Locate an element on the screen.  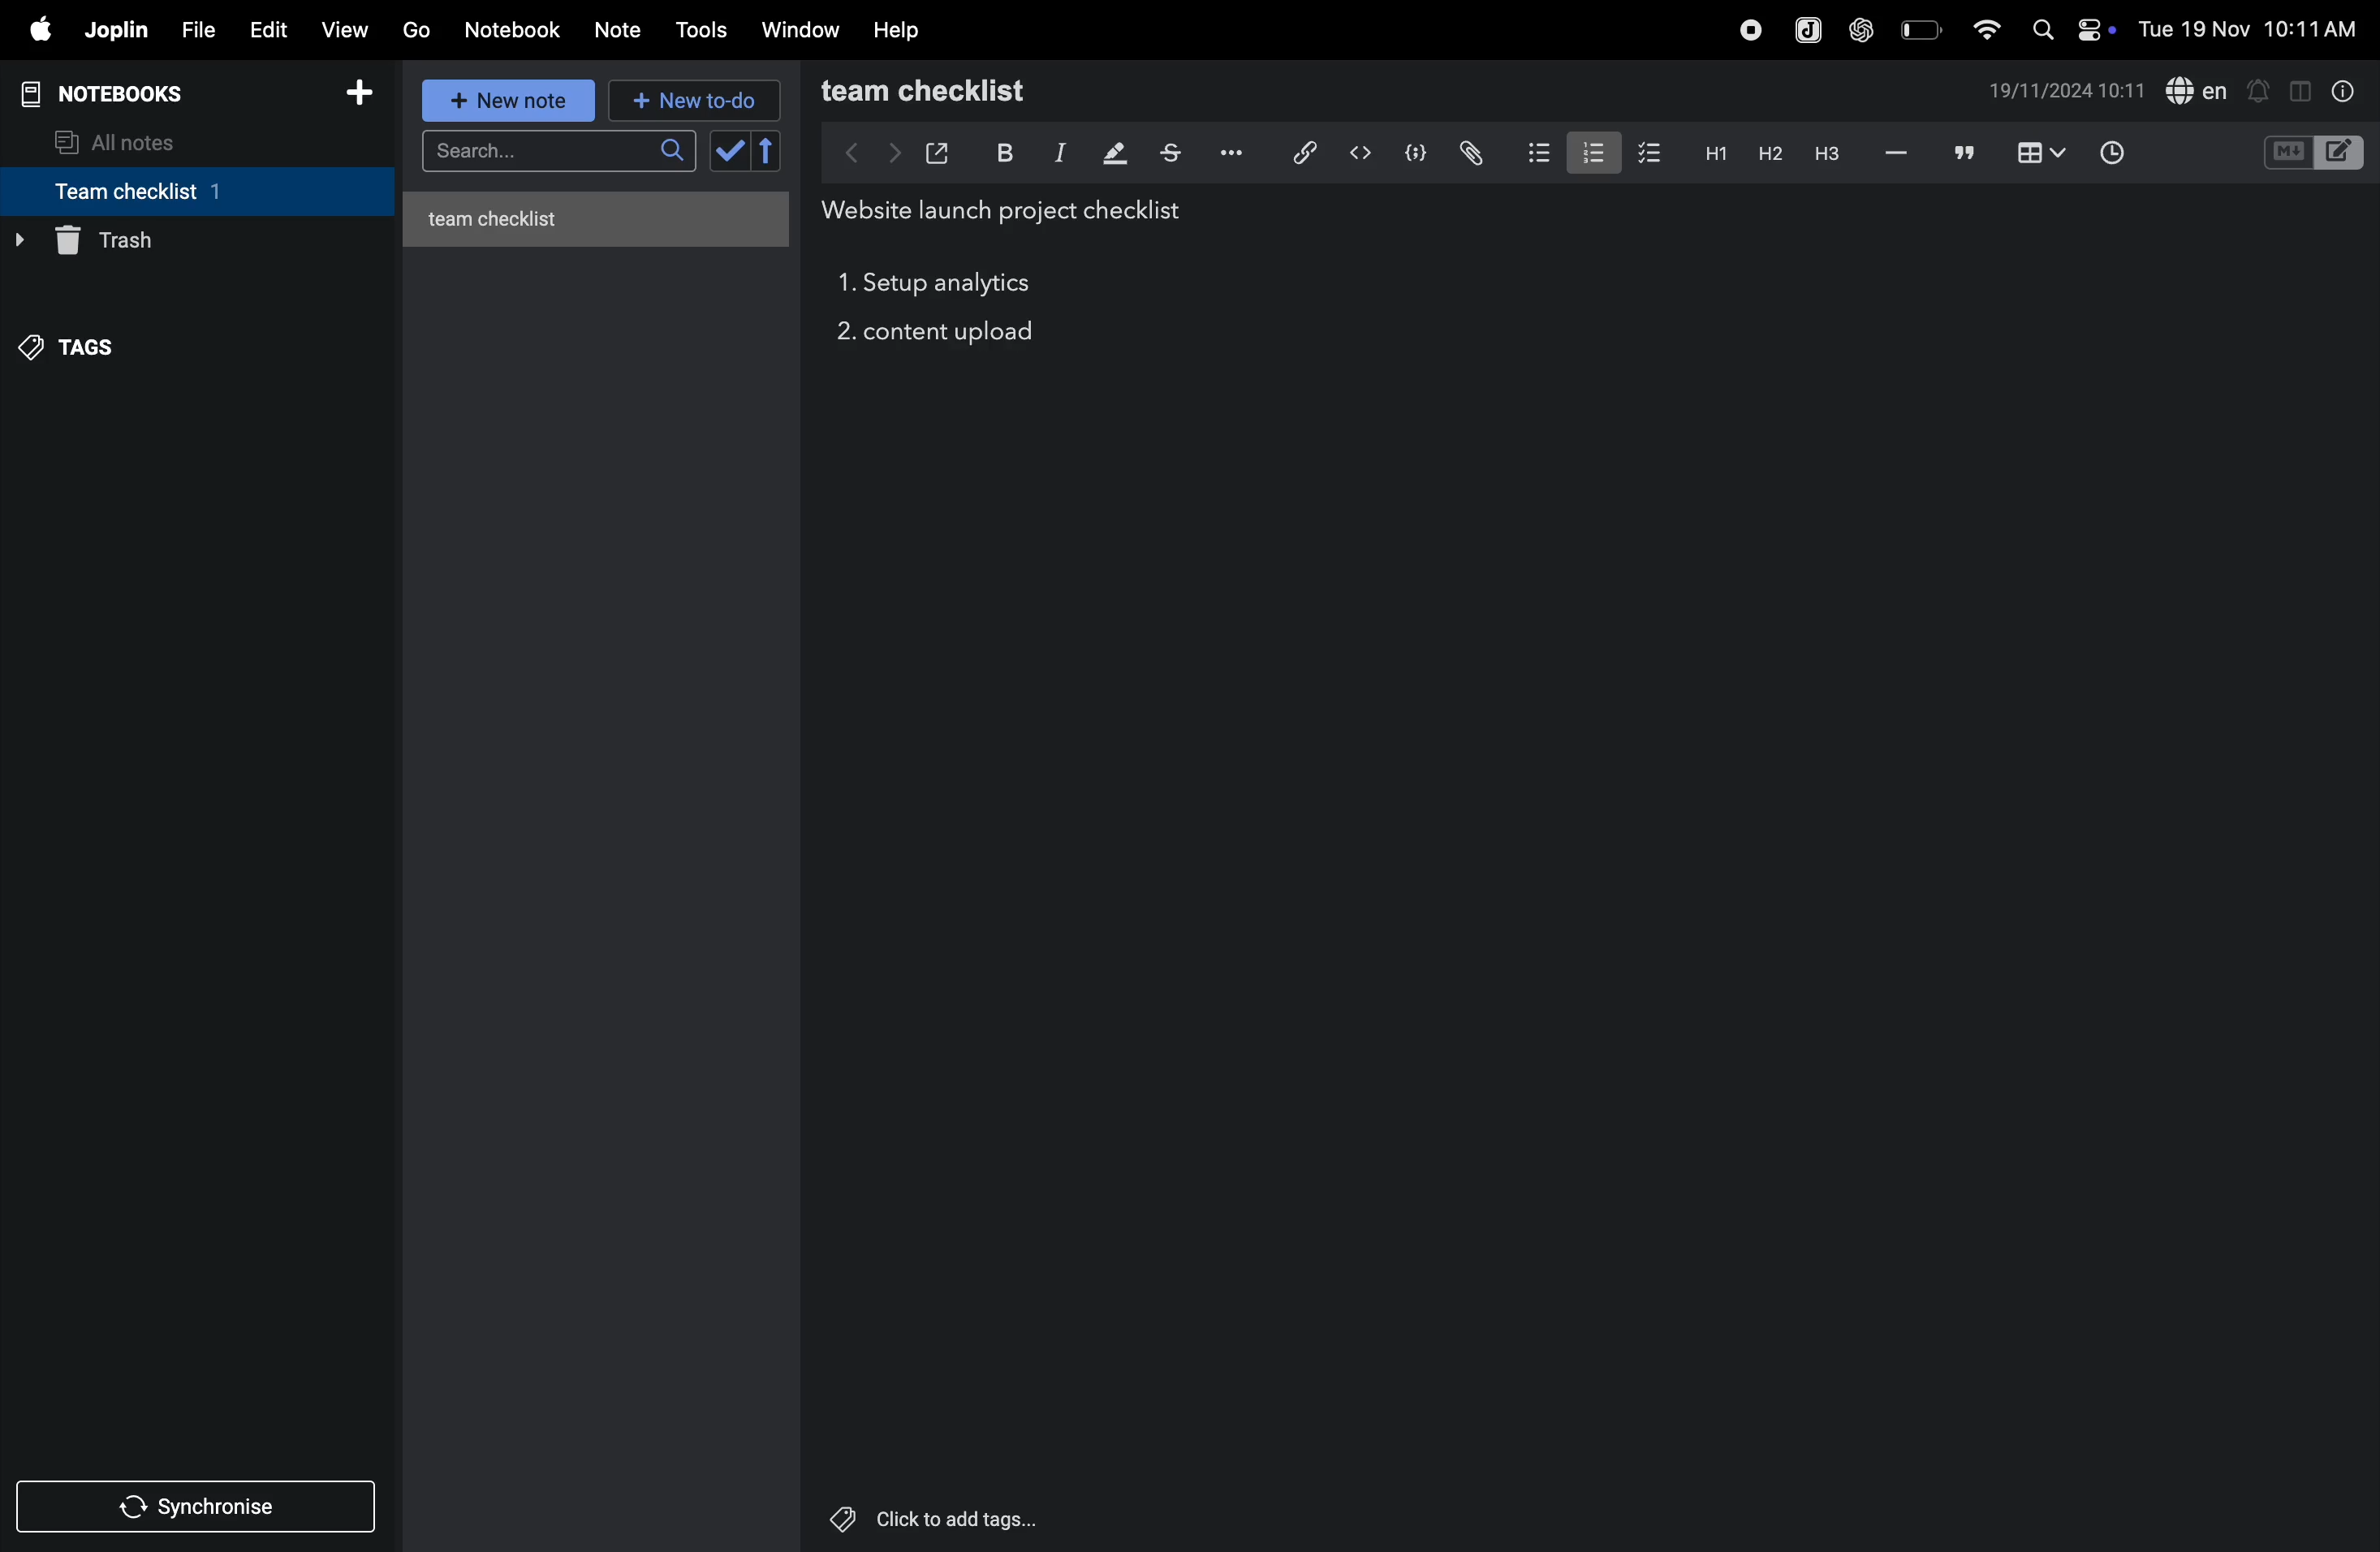
content upload is located at coordinates (957, 333).